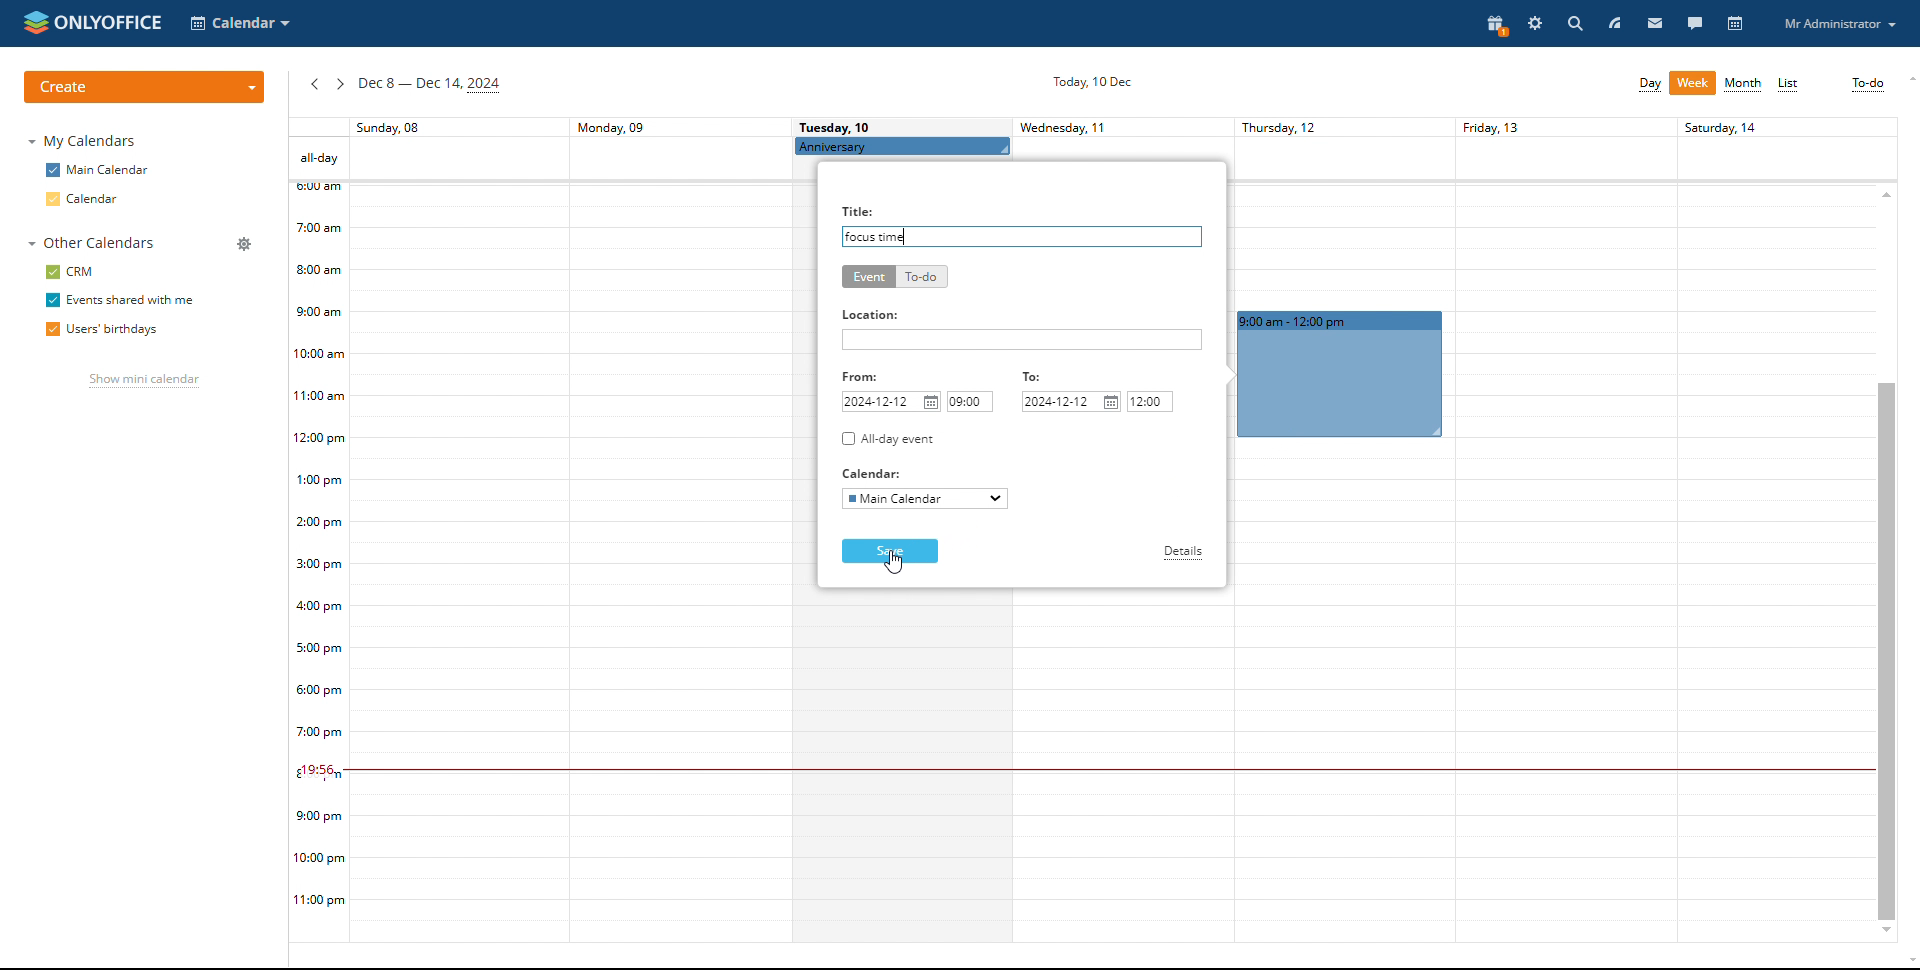 This screenshot has width=1920, height=970. I want to click on current date, so click(1088, 83).